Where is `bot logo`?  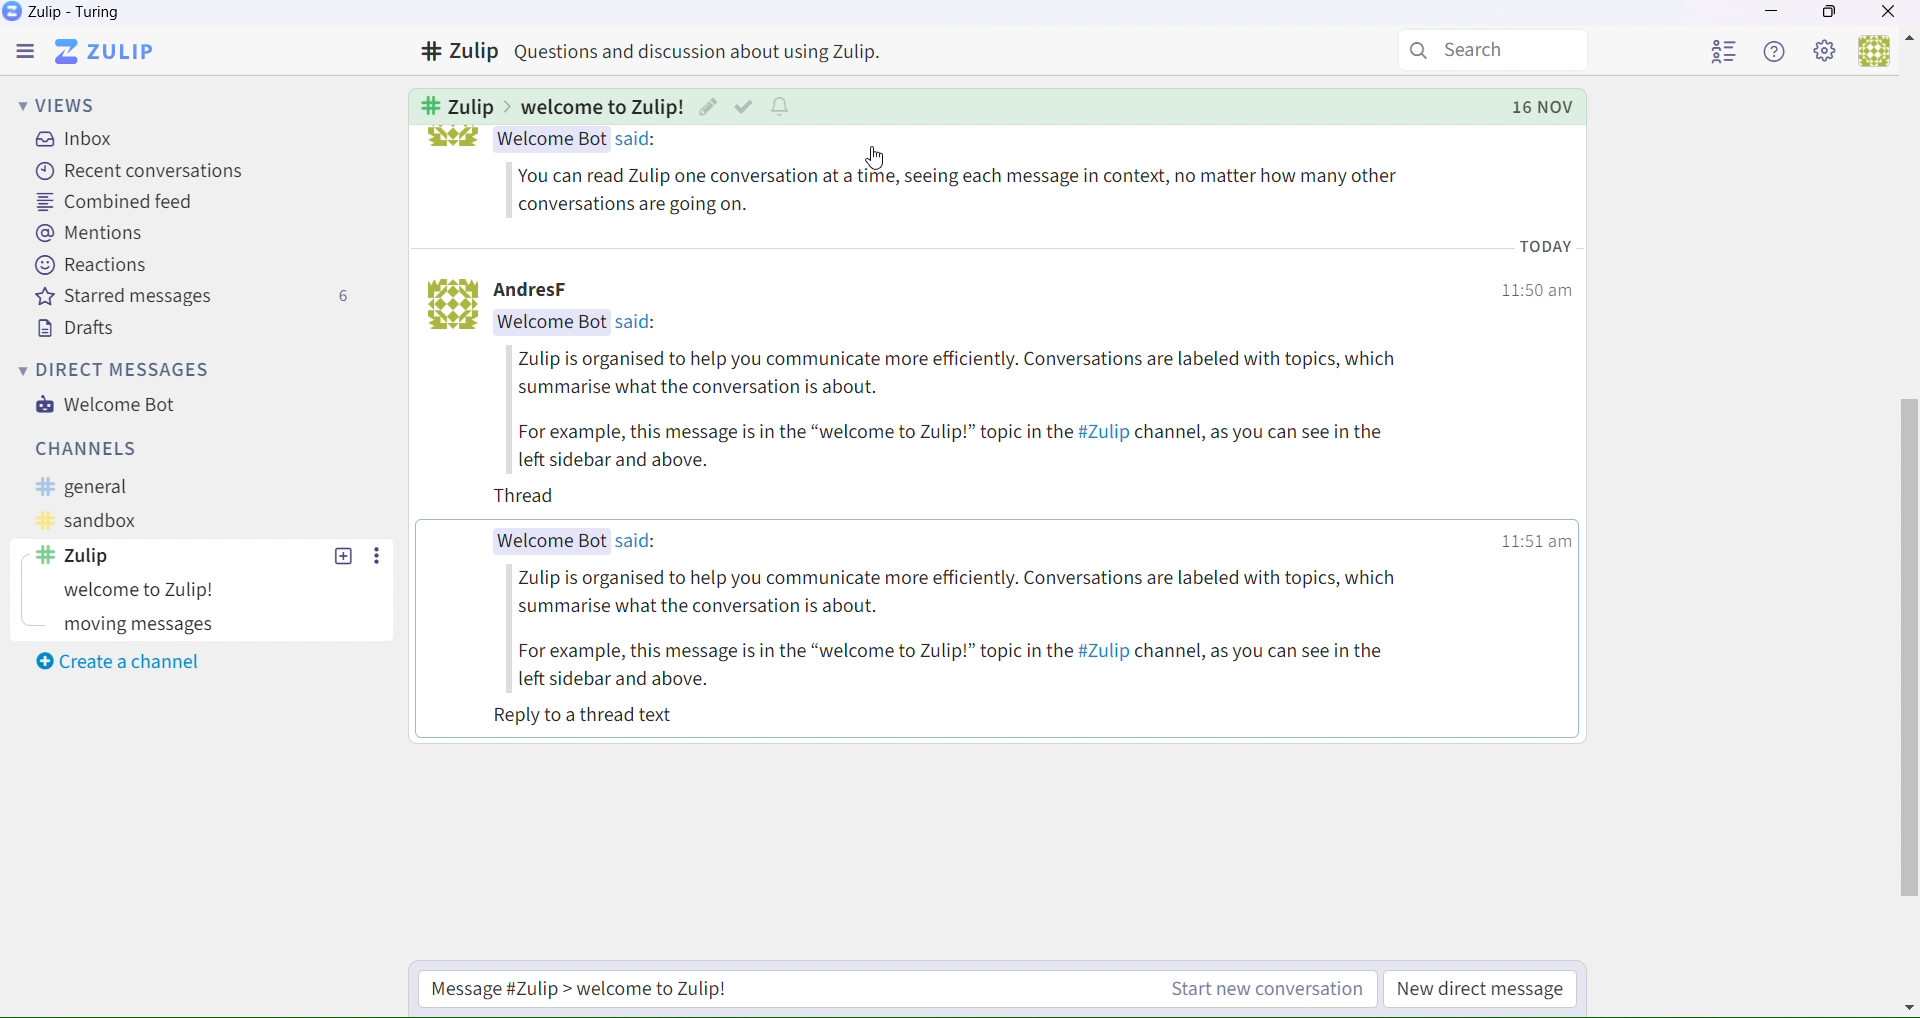
bot logo is located at coordinates (455, 158).